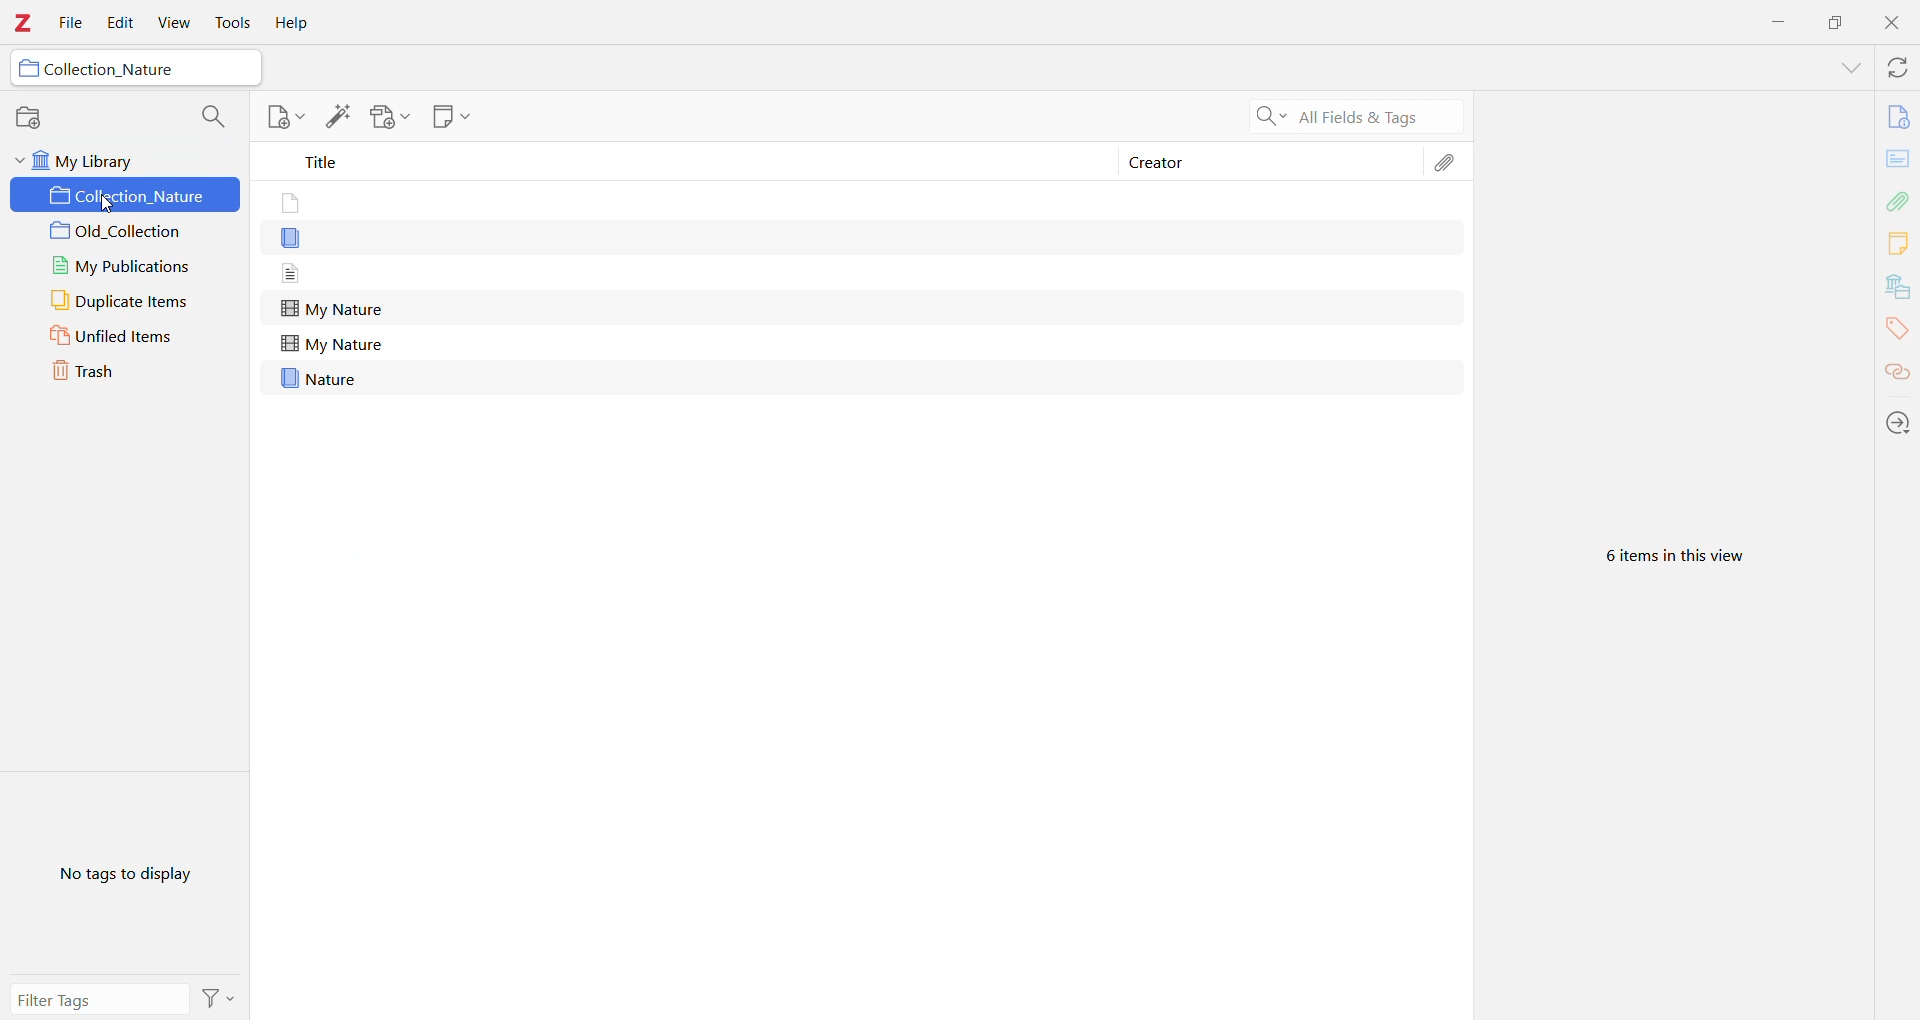  I want to click on No tags to display, so click(125, 874).